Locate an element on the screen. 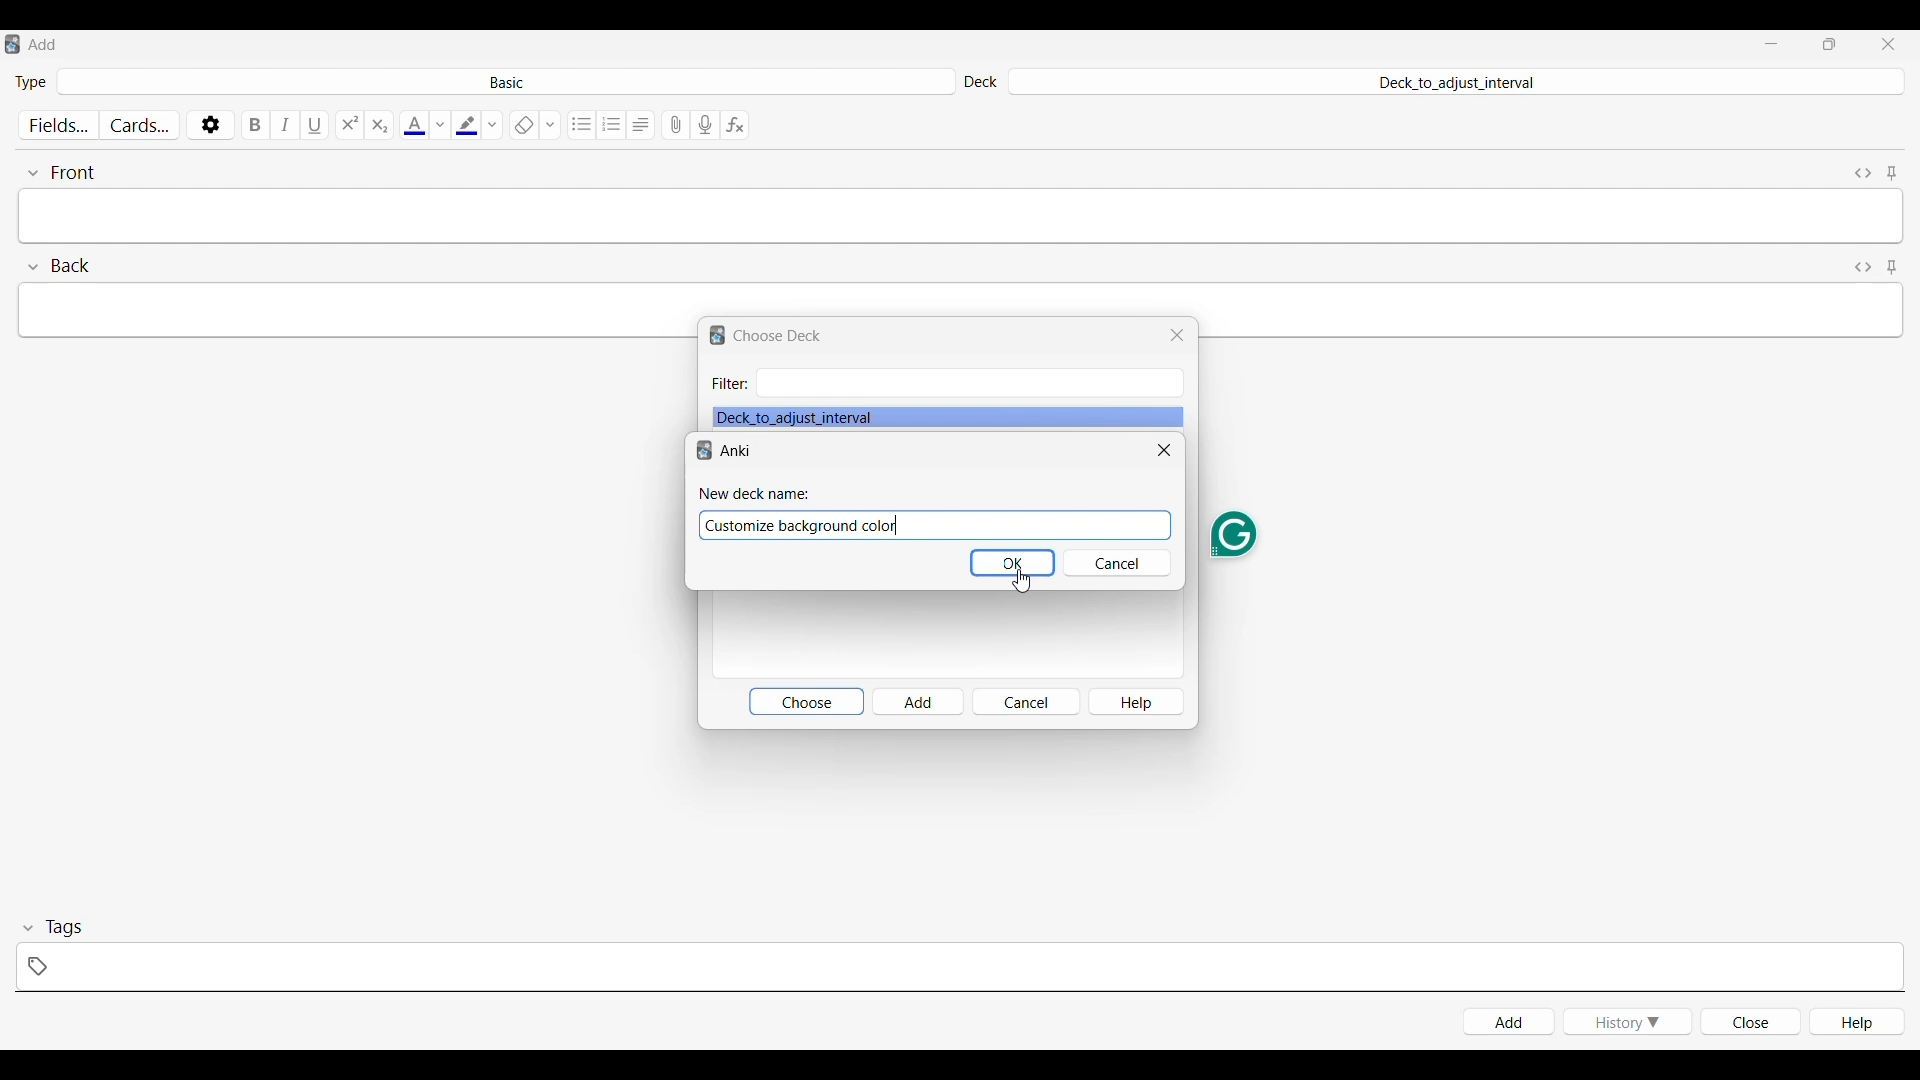  Save is located at coordinates (1012, 563).